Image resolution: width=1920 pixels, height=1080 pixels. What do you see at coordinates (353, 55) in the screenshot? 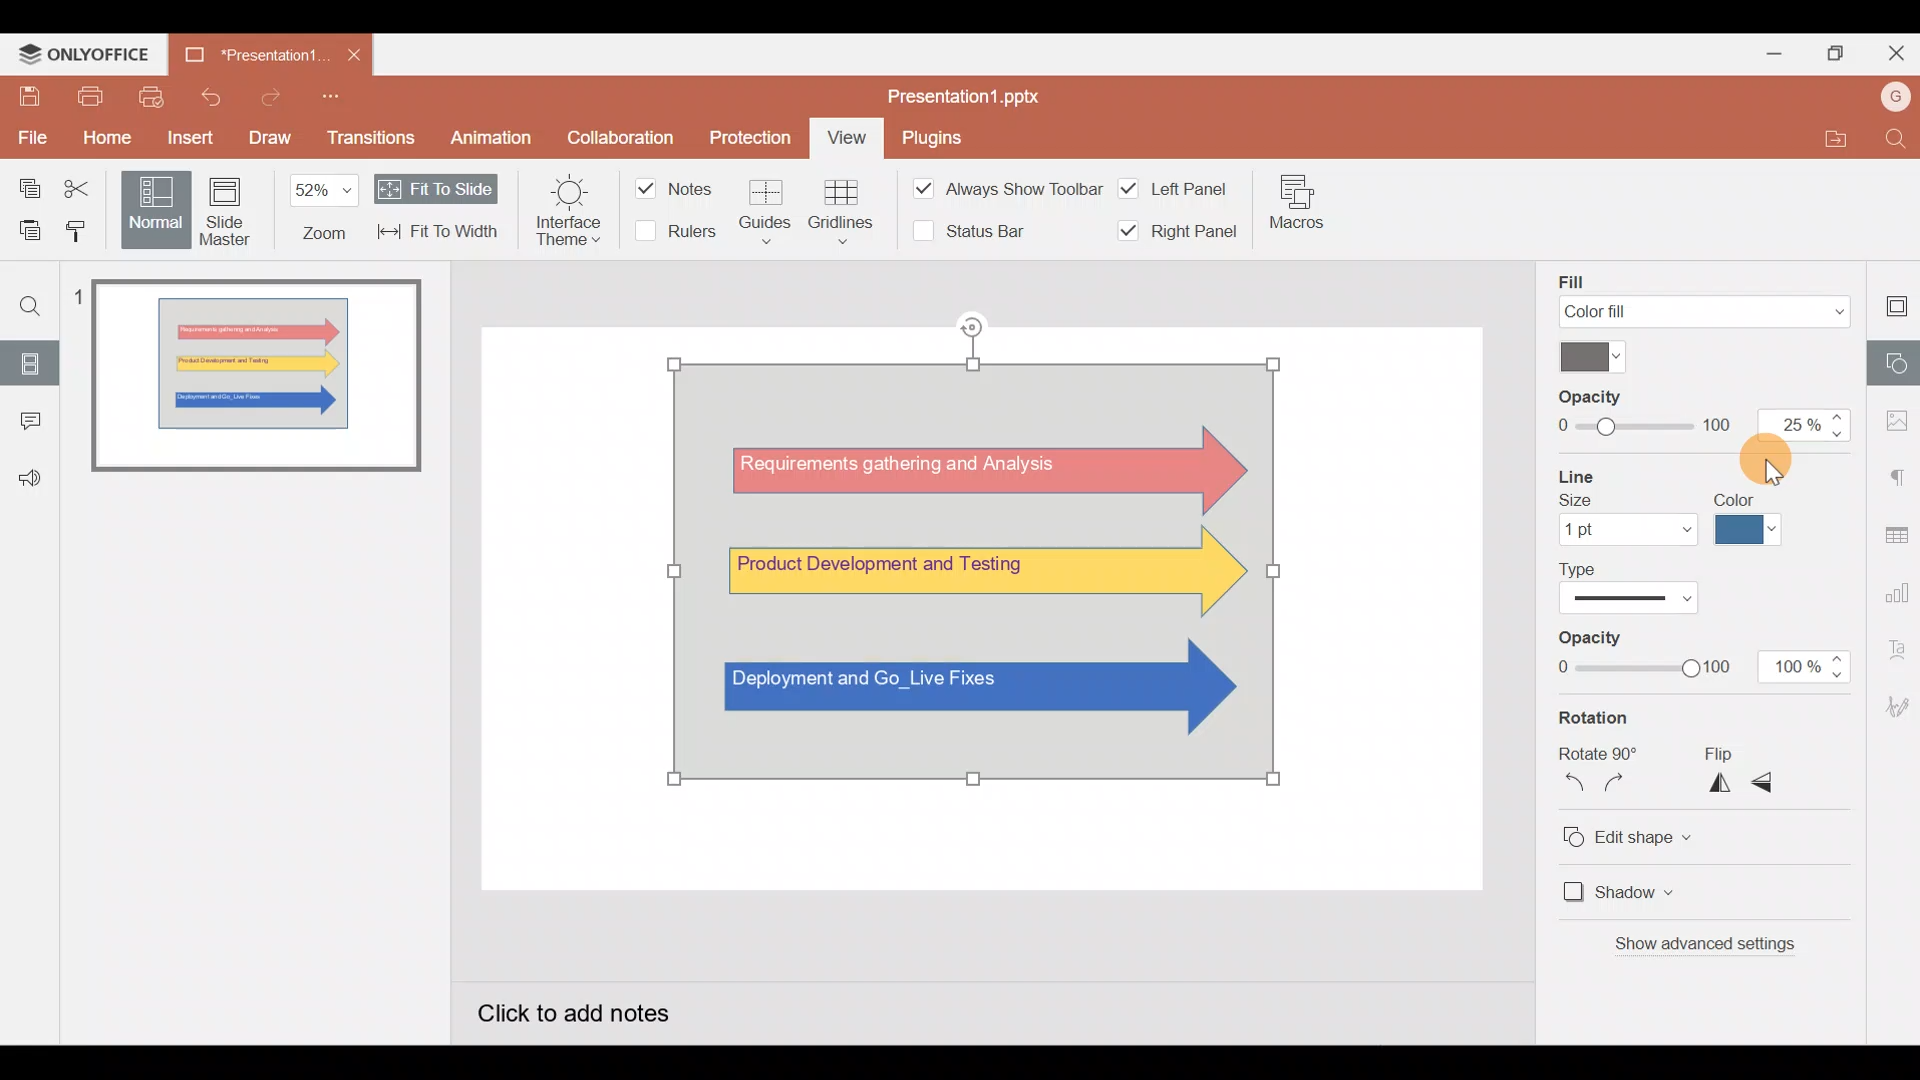
I see `Close` at bounding box center [353, 55].